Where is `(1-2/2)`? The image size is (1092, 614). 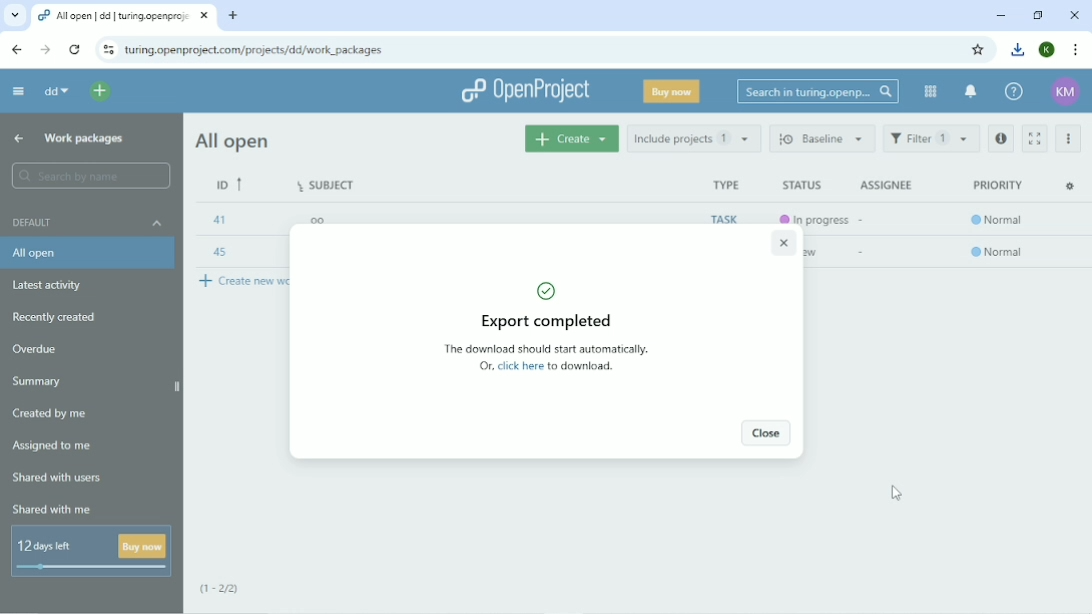
(1-2/2) is located at coordinates (227, 590).